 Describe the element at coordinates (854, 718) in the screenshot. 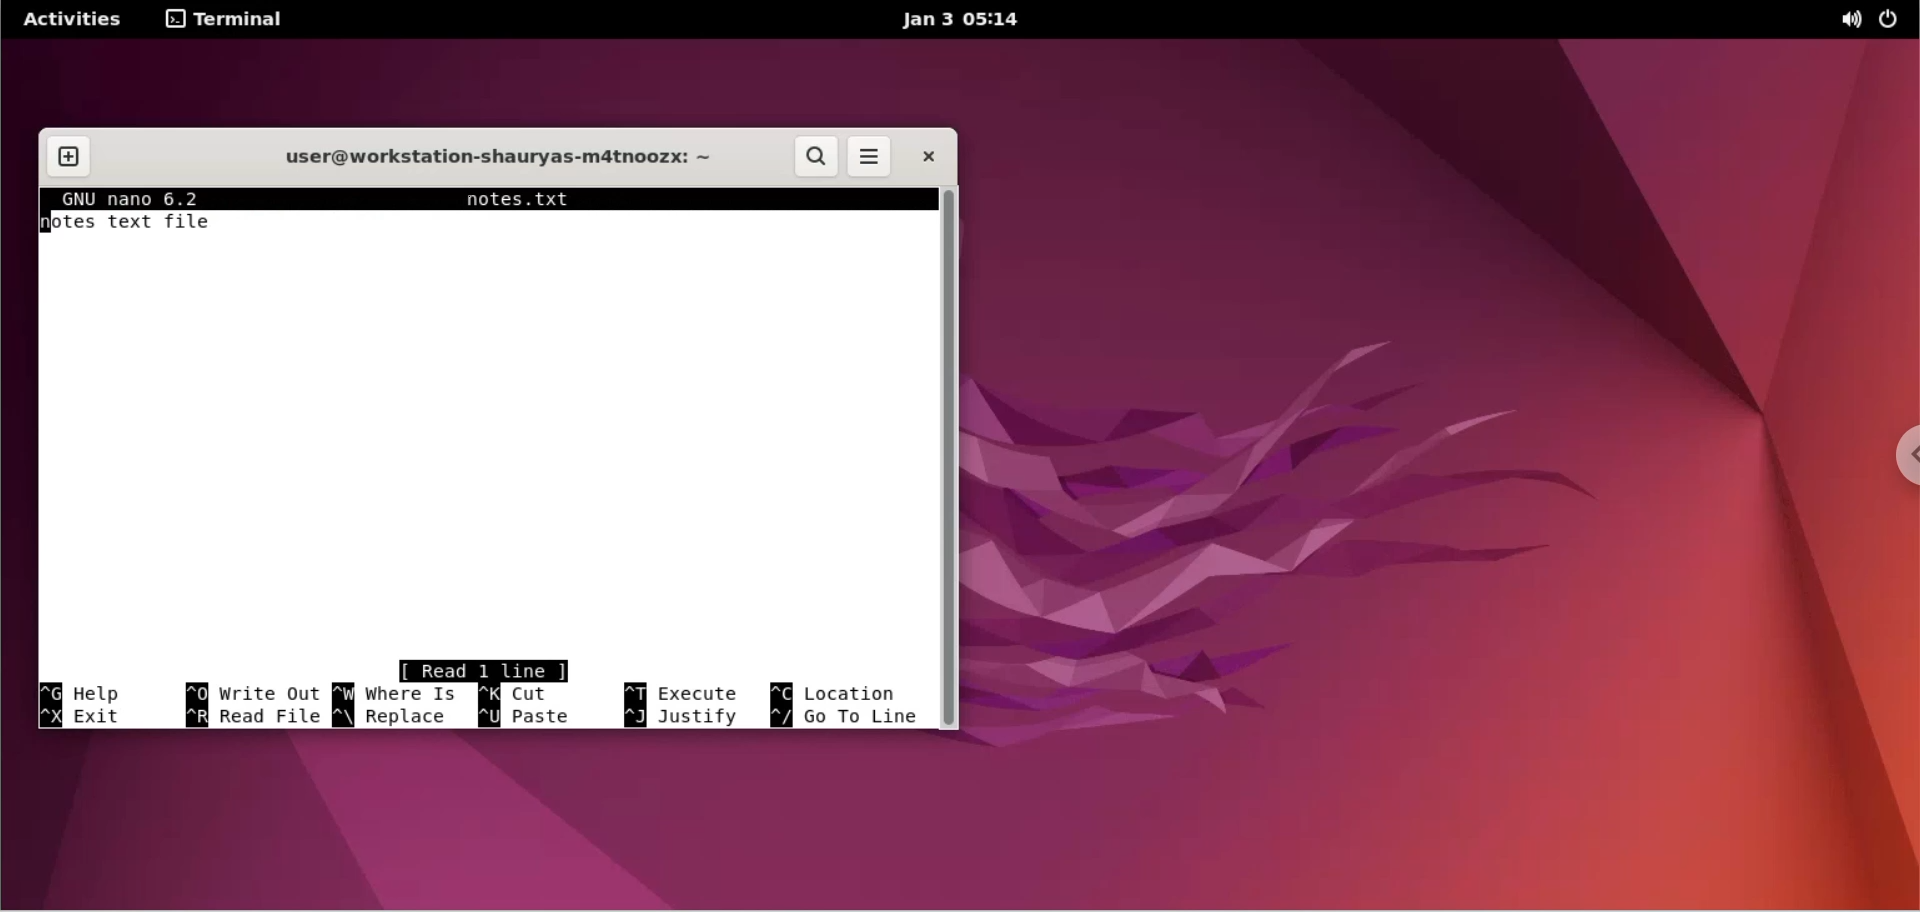

I see `^/ go to line` at that location.